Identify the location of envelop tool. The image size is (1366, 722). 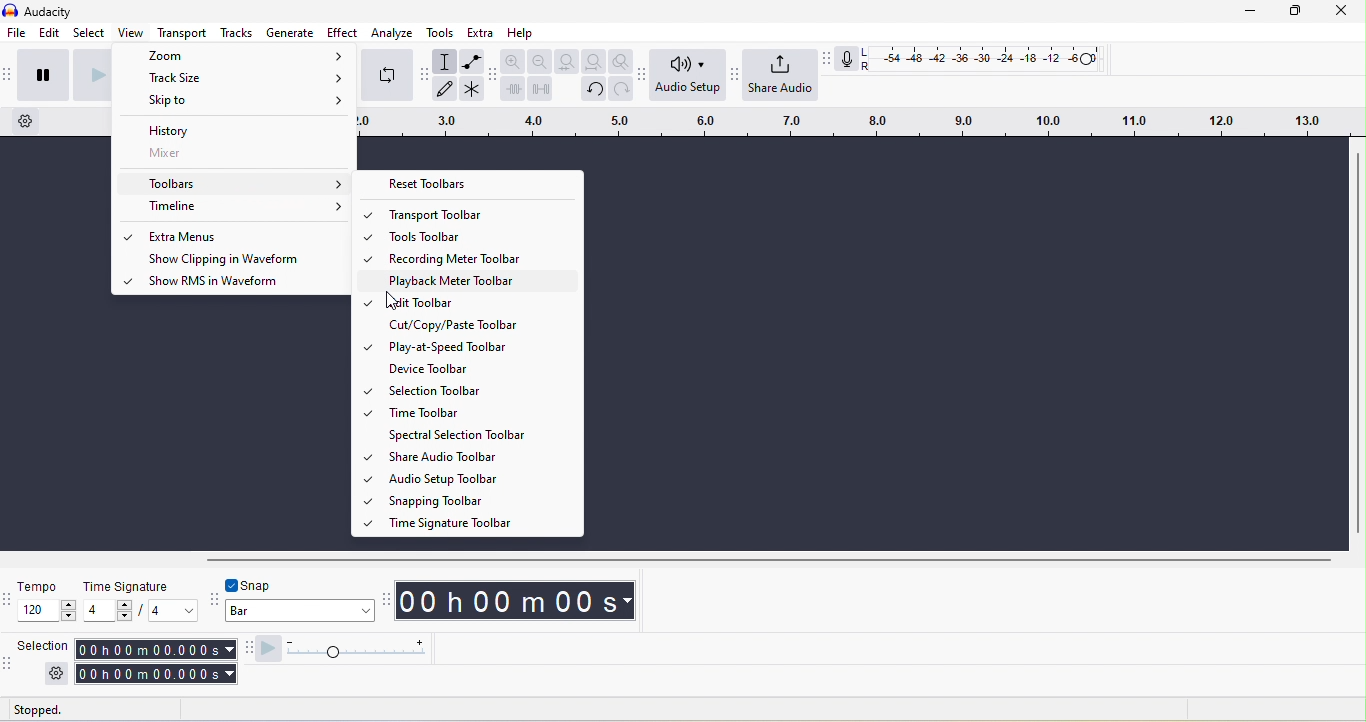
(473, 61).